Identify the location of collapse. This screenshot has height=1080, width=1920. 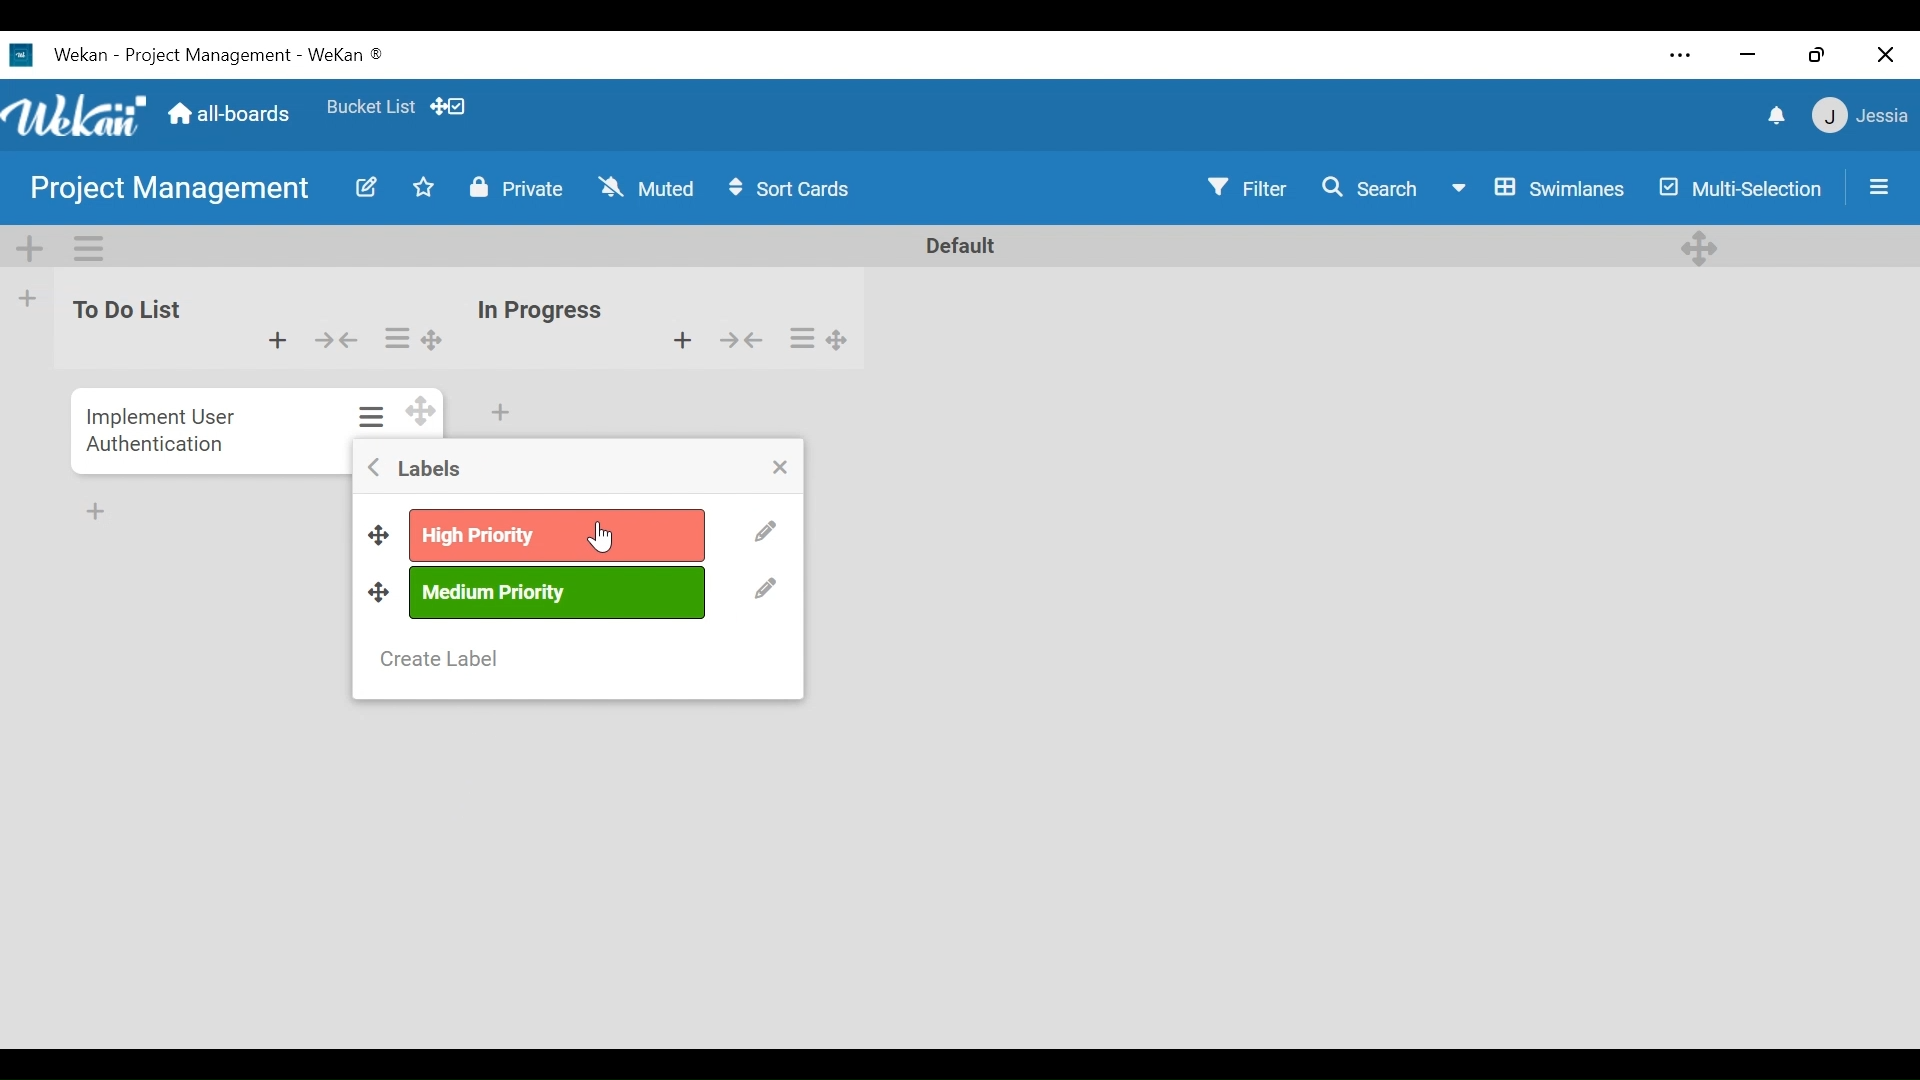
(338, 340).